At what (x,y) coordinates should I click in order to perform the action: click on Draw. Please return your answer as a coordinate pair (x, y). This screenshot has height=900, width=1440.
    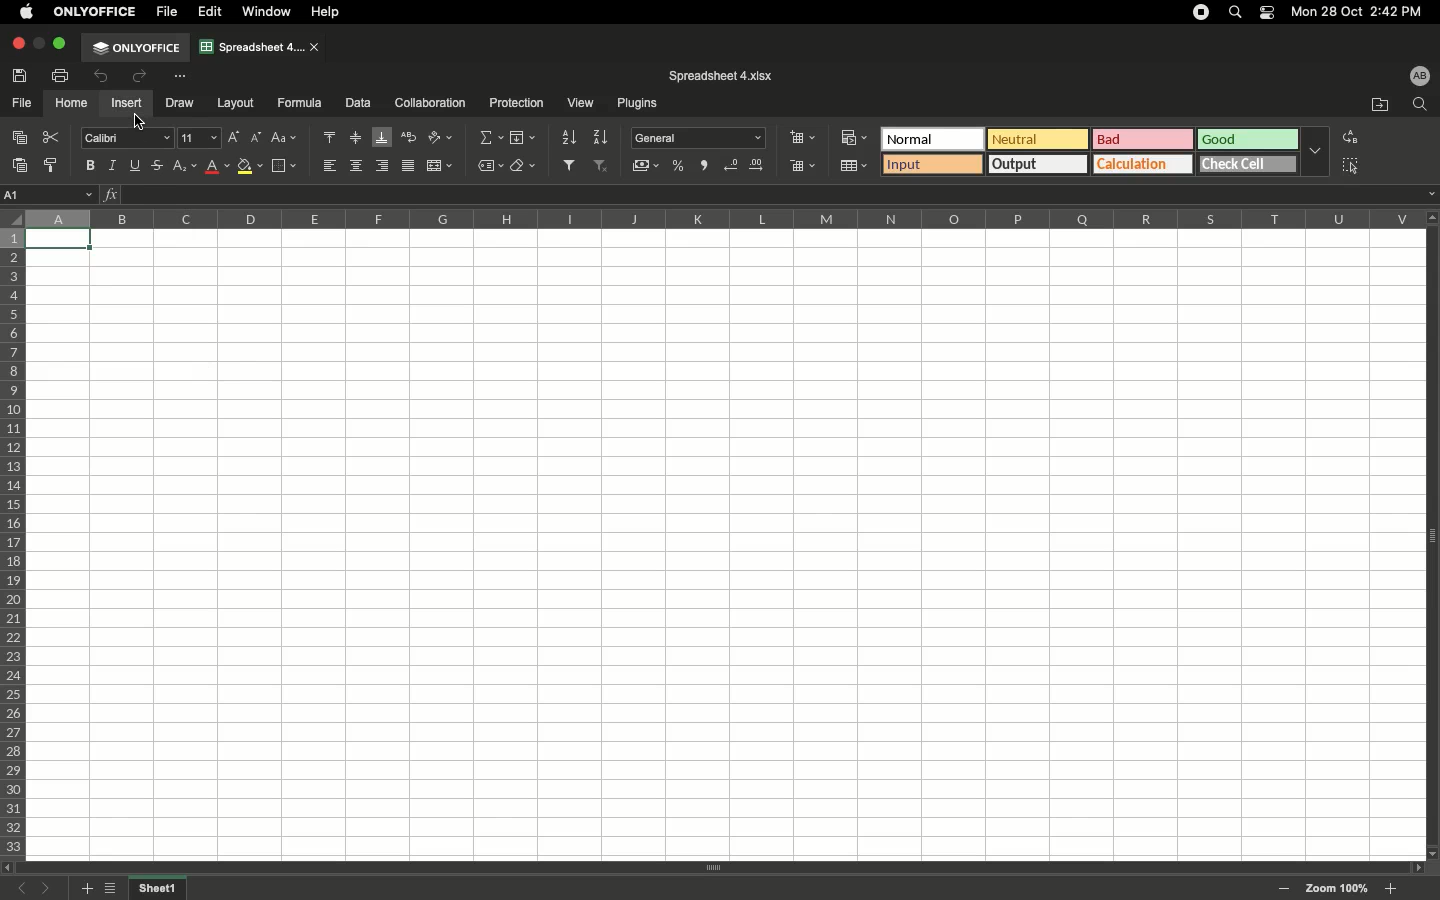
    Looking at the image, I should click on (182, 102).